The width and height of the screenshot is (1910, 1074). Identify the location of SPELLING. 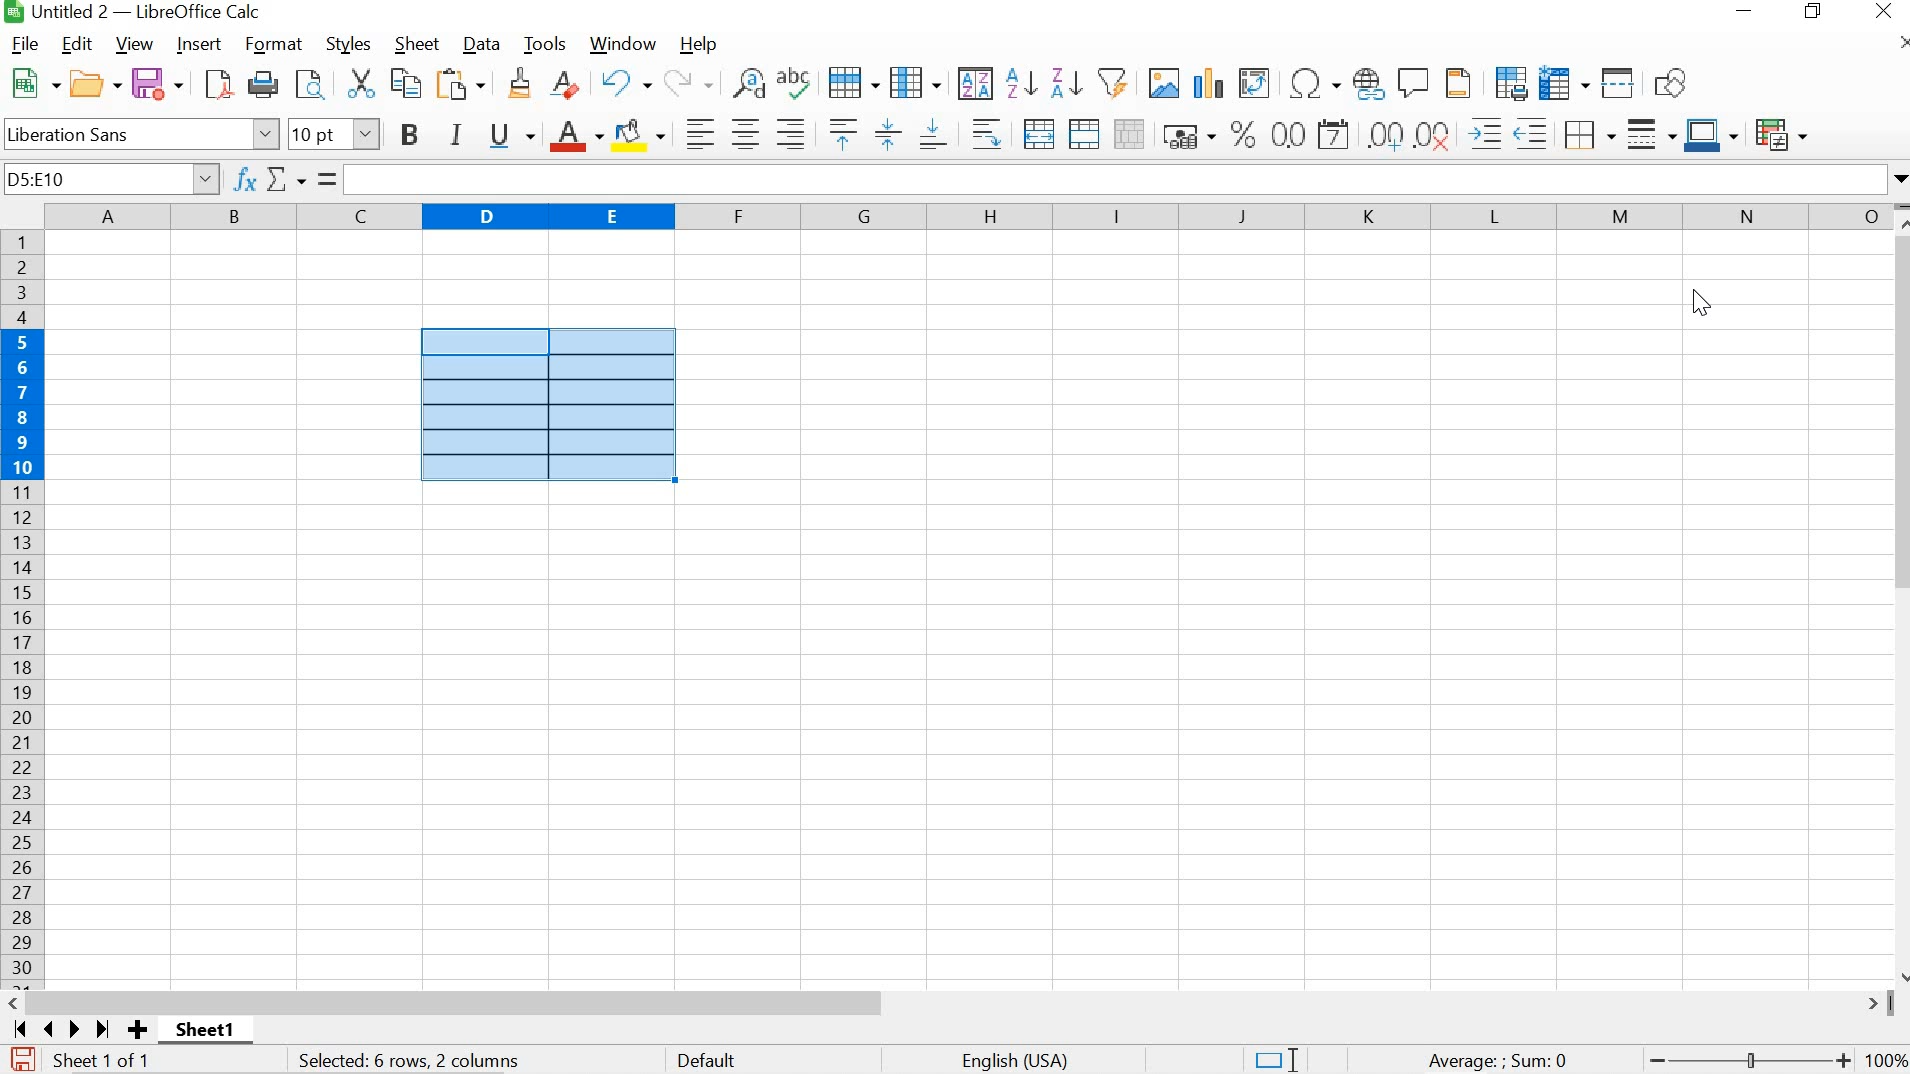
(797, 82).